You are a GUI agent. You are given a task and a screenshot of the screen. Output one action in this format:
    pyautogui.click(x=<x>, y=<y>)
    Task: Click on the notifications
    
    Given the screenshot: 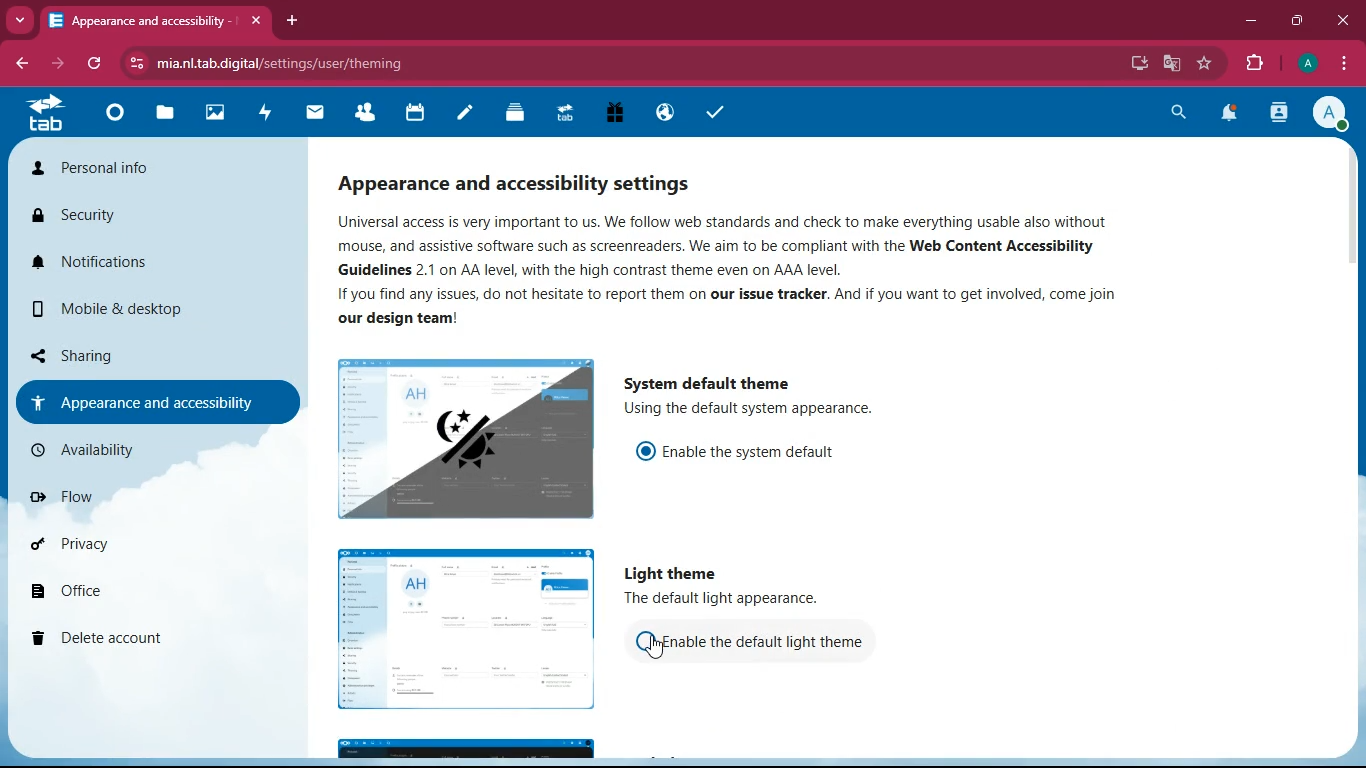 What is the action you would take?
    pyautogui.click(x=1232, y=114)
    